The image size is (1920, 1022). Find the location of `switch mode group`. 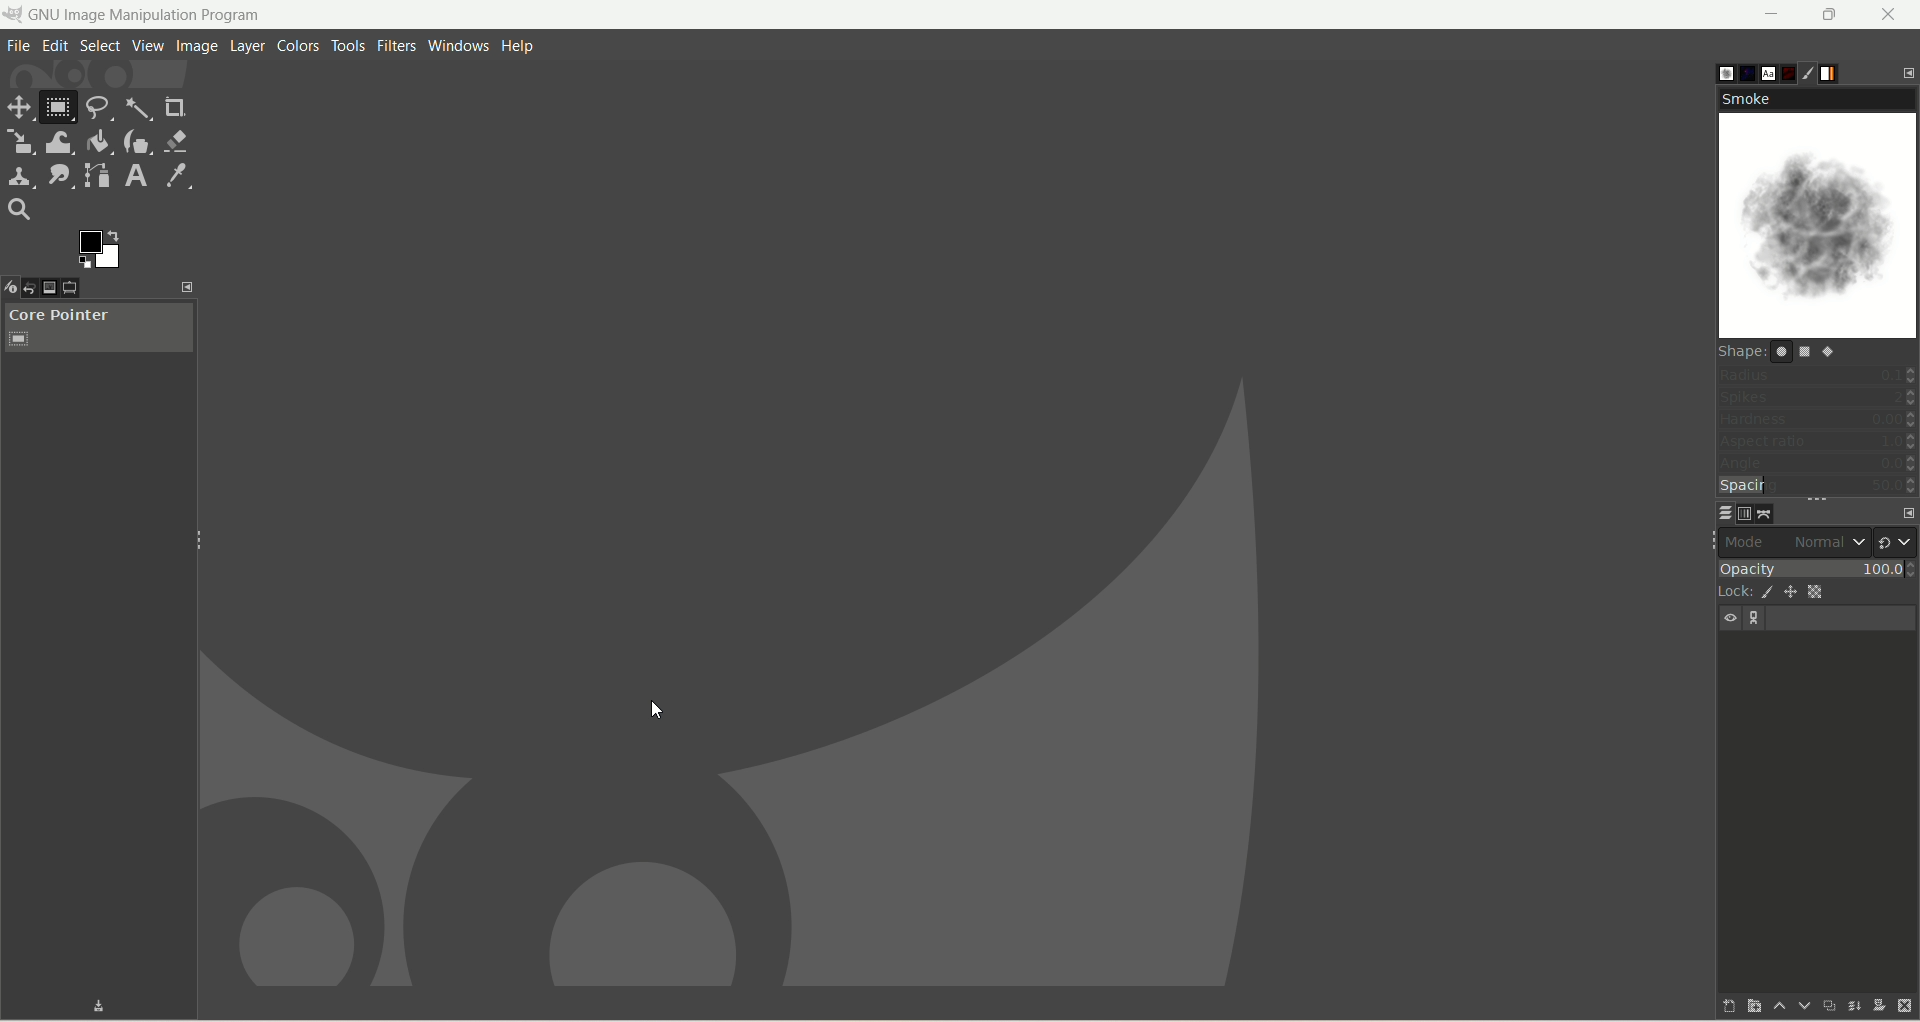

switch mode group is located at coordinates (1896, 537).